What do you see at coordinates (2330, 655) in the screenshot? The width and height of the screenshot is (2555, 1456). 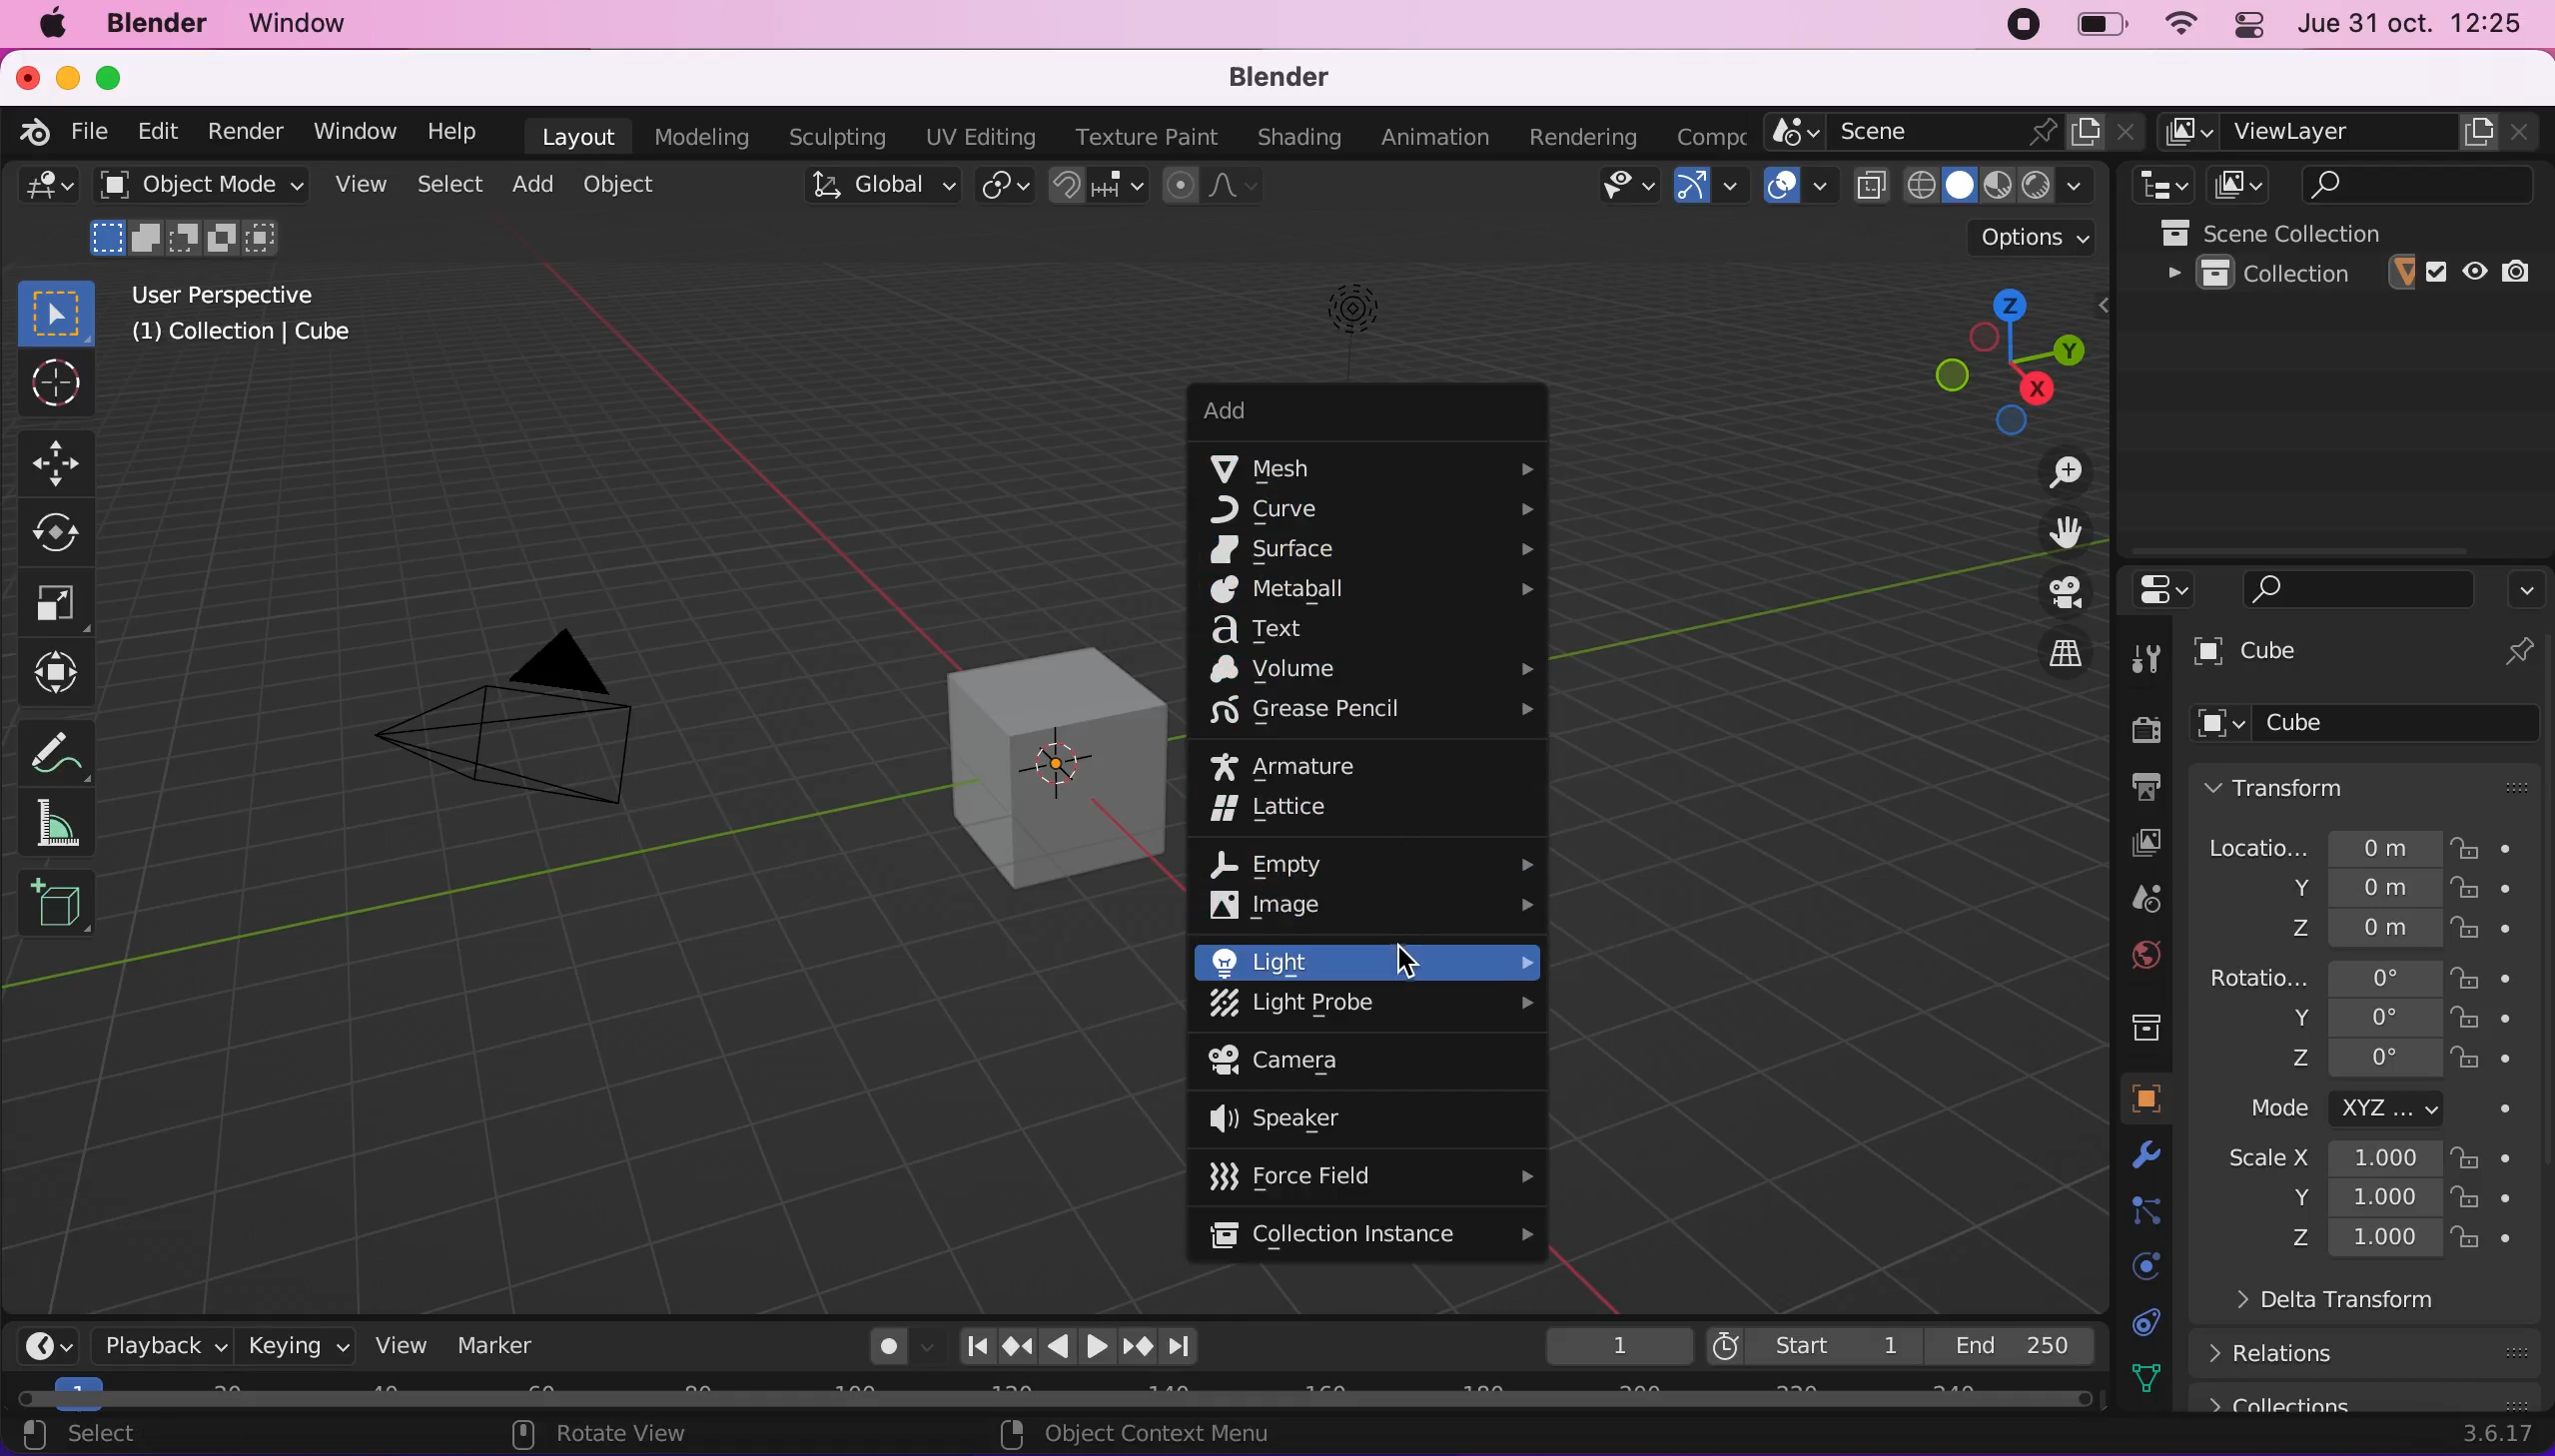 I see `cube` at bounding box center [2330, 655].